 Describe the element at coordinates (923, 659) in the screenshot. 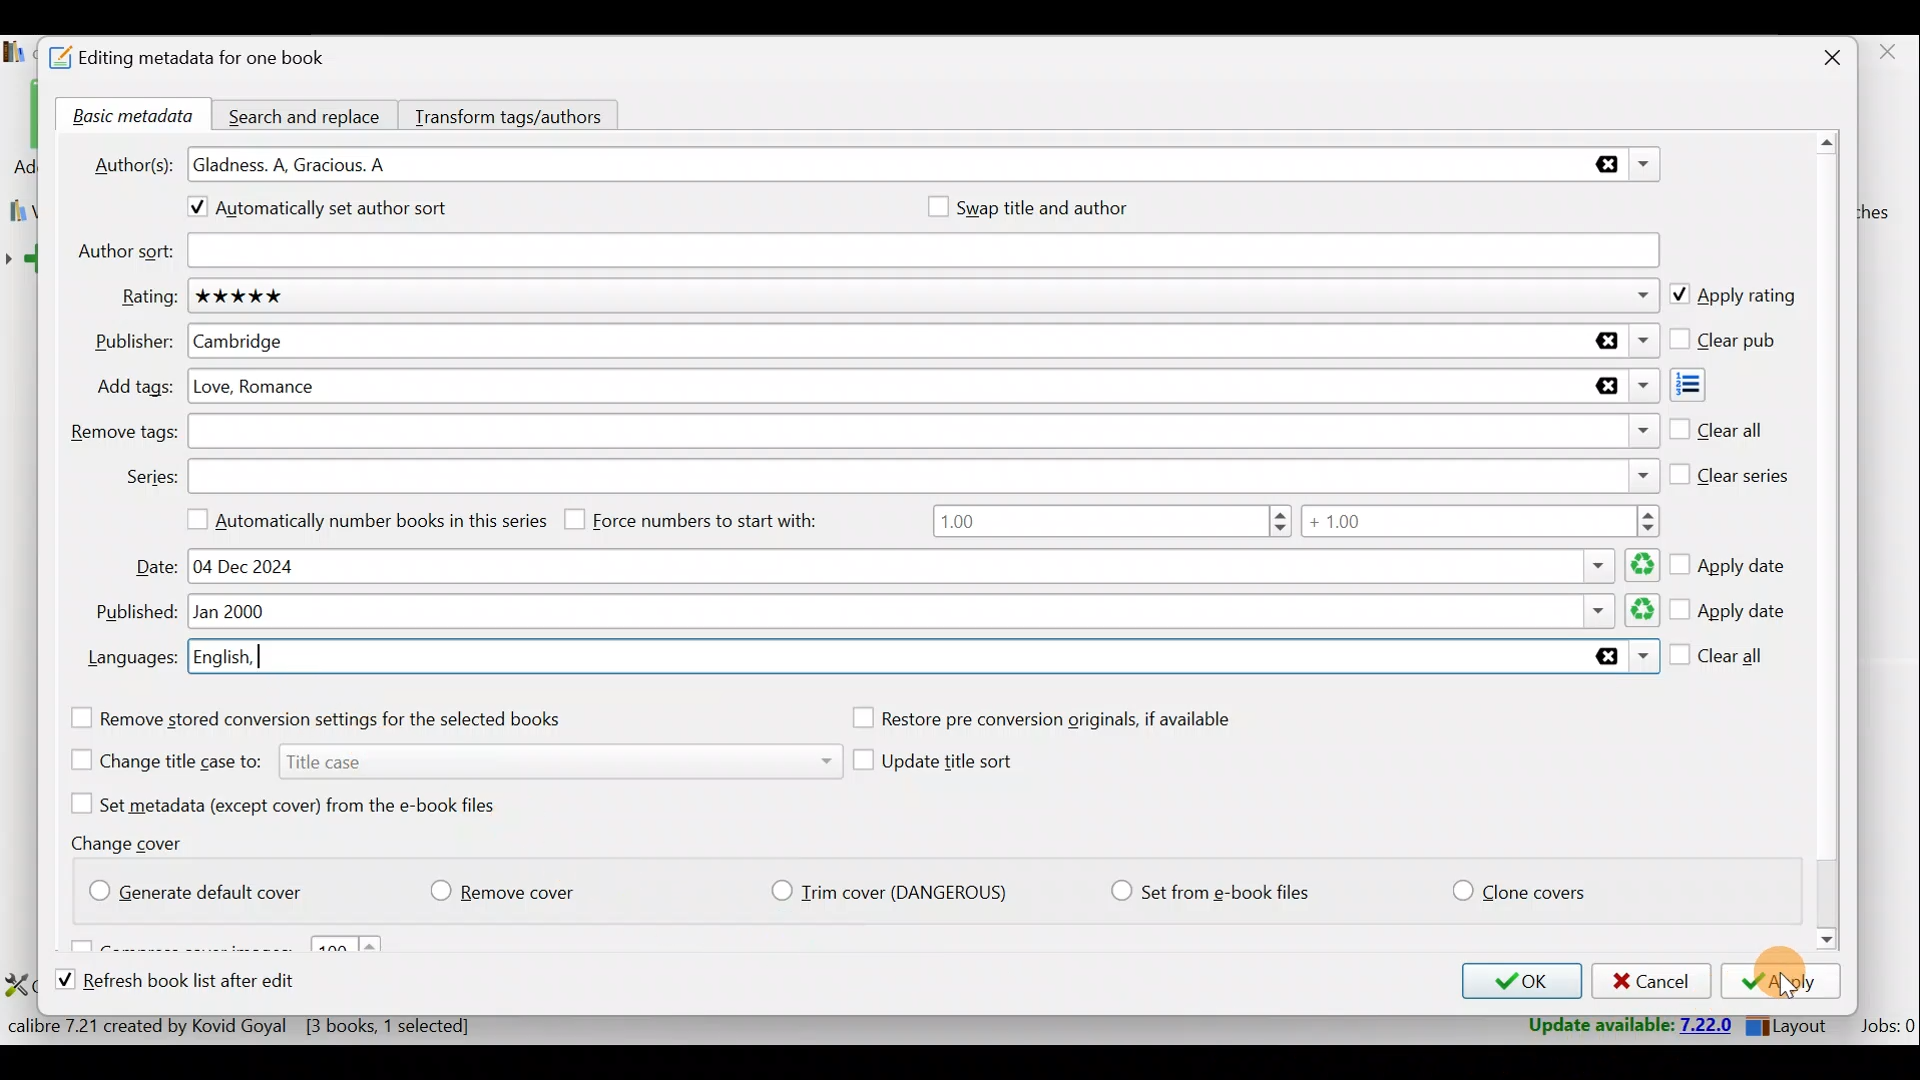

I see `Languages` at that location.